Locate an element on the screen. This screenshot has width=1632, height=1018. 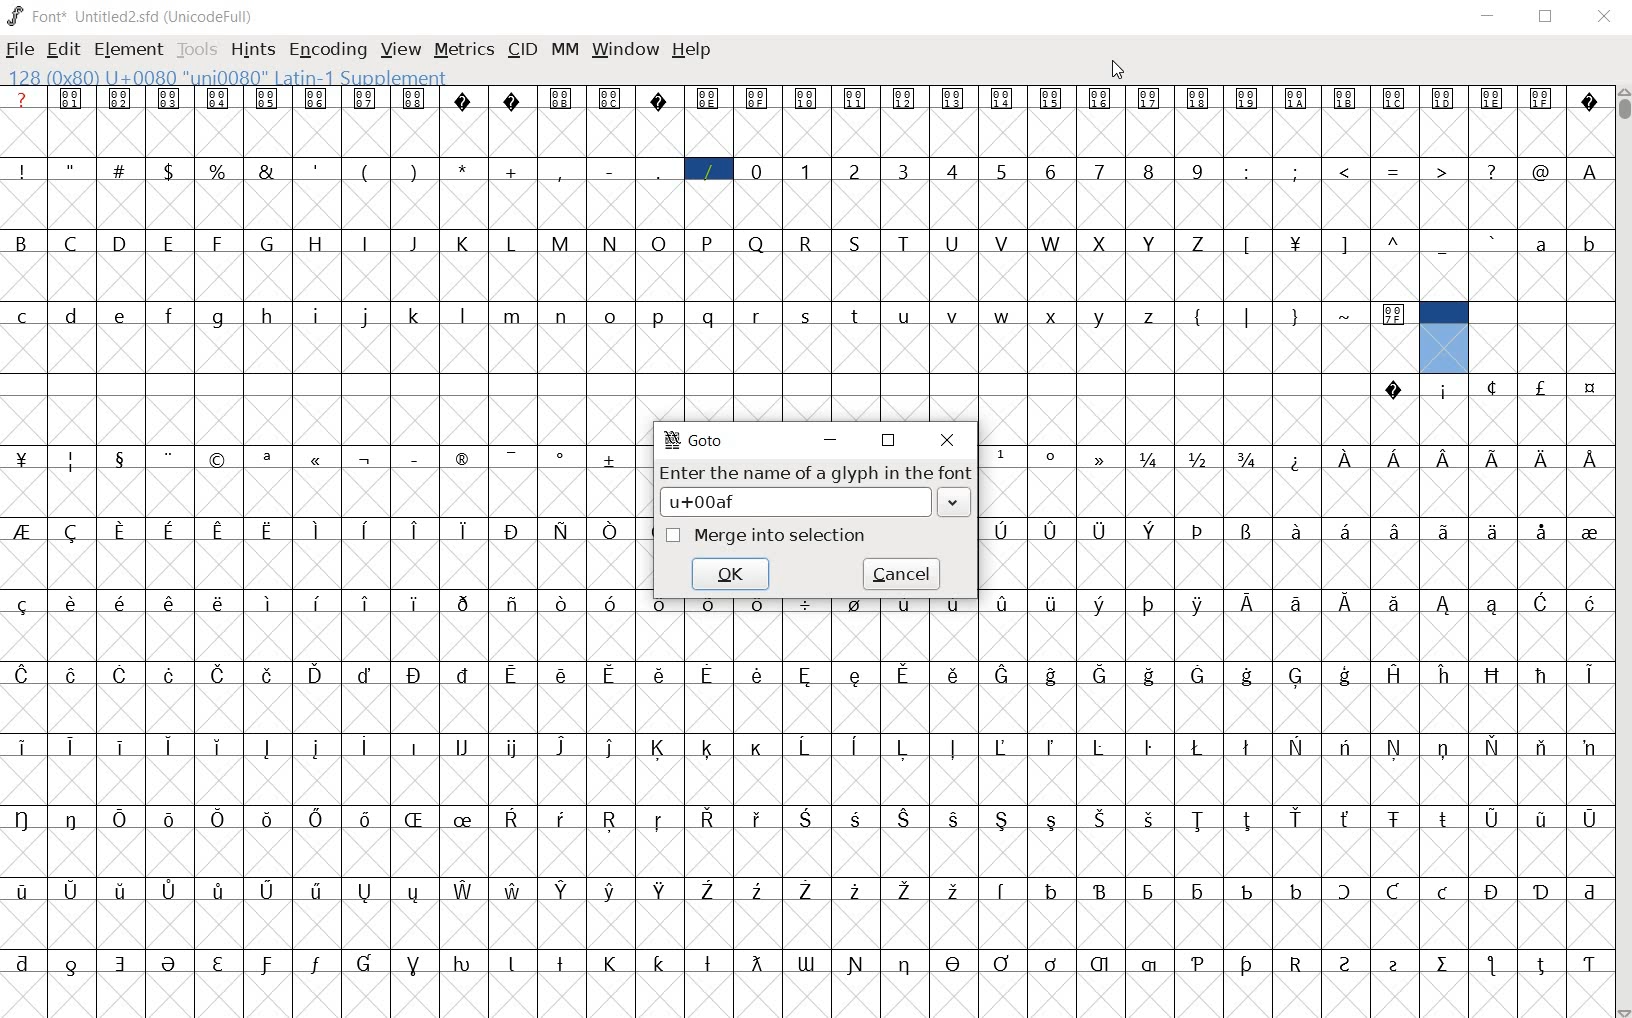
Symbol is located at coordinates (515, 458).